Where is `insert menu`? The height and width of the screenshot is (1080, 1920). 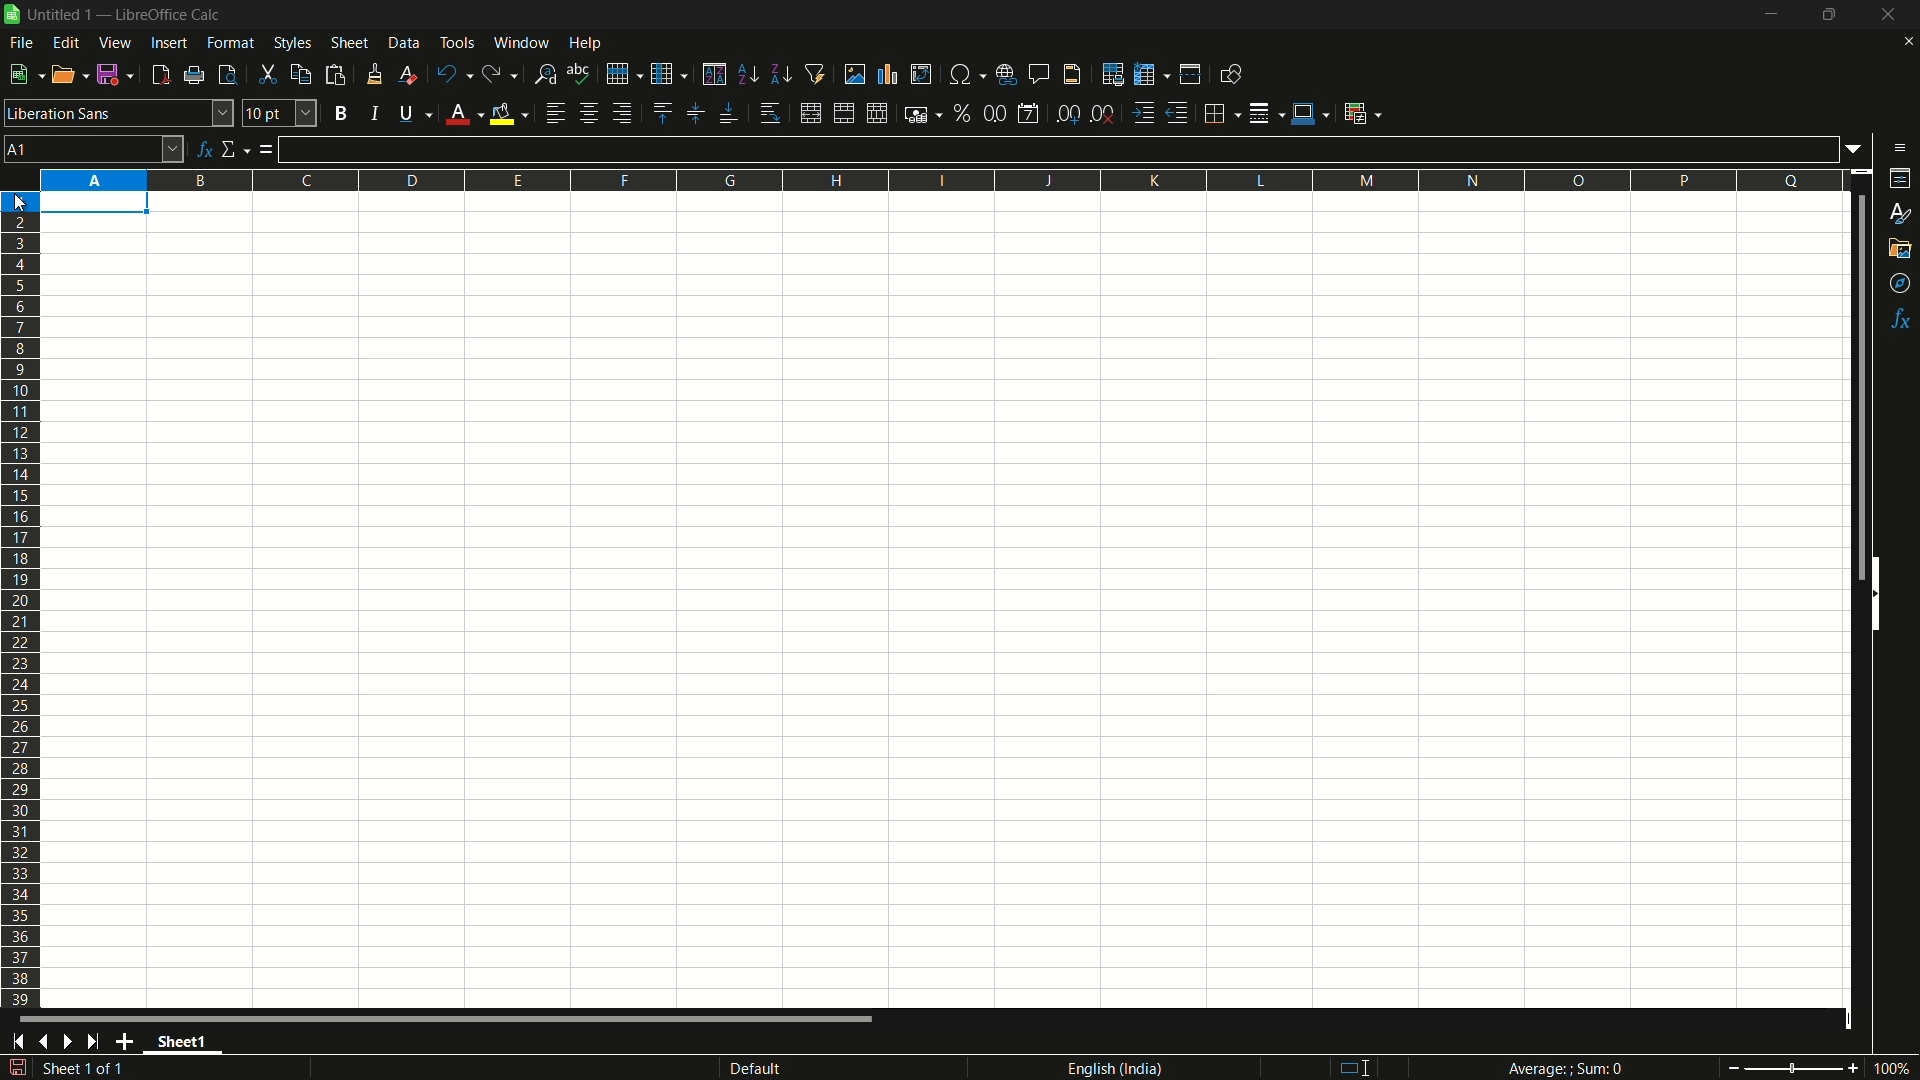 insert menu is located at coordinates (167, 43).